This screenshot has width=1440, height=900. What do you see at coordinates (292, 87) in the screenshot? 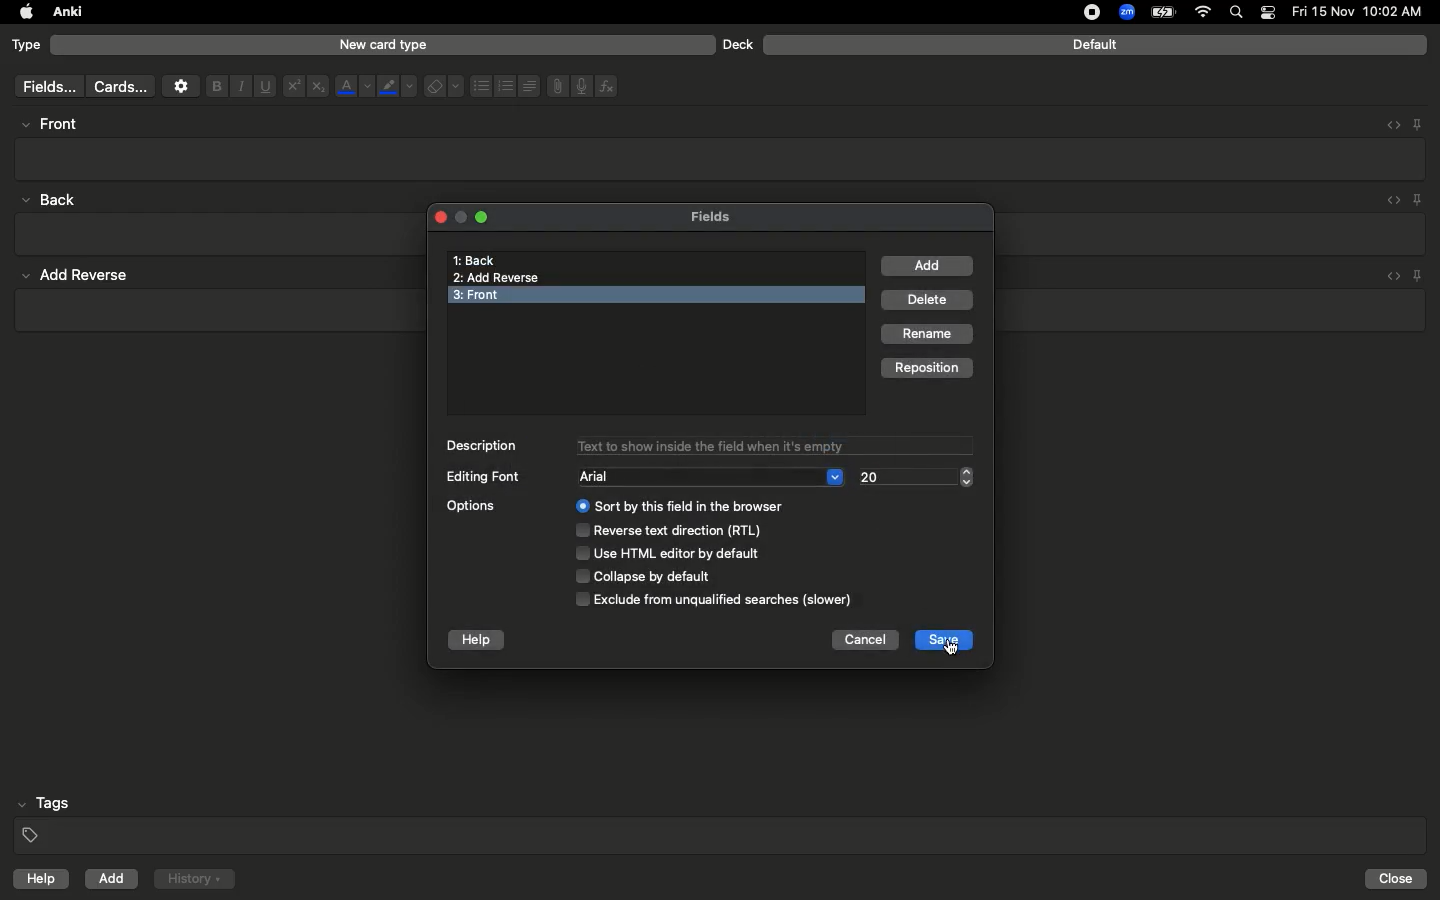
I see `Superscript` at bounding box center [292, 87].